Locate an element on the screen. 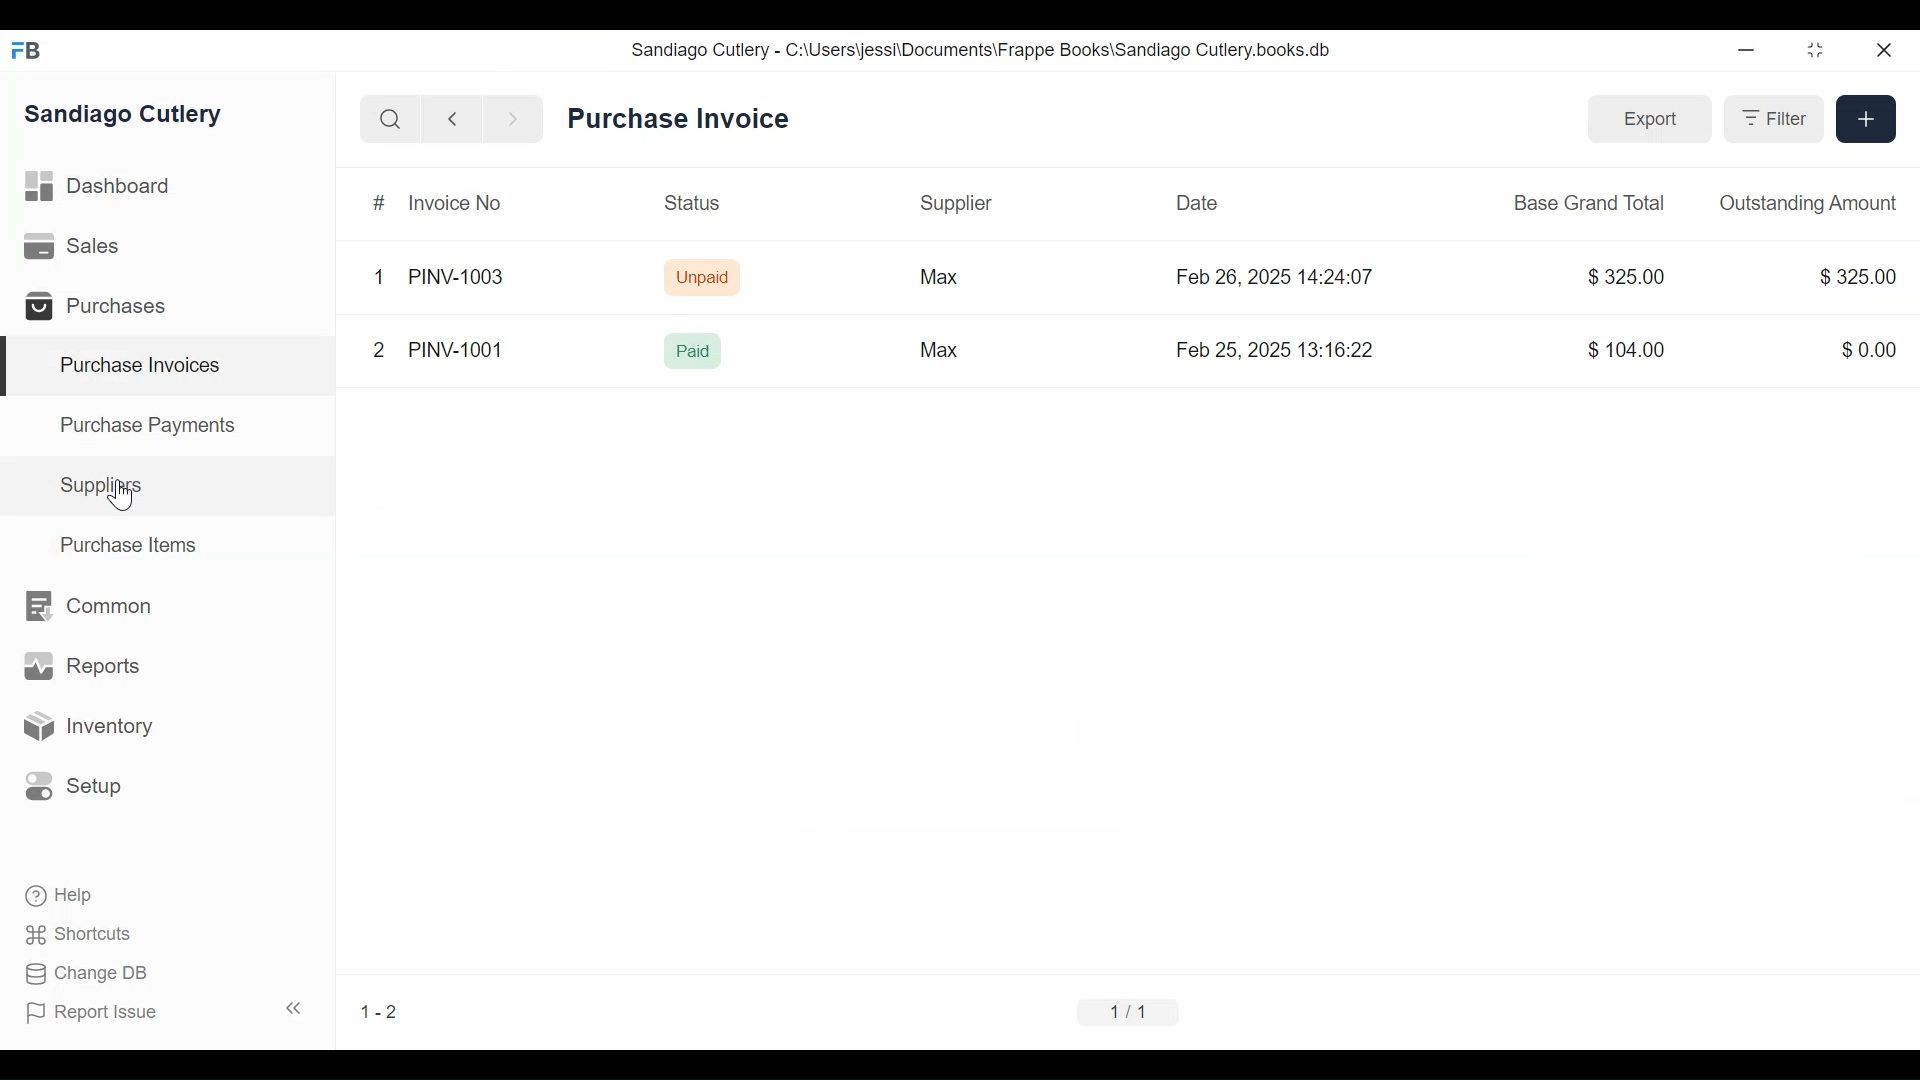 The height and width of the screenshot is (1080, 1920). 2 is located at coordinates (380, 344).